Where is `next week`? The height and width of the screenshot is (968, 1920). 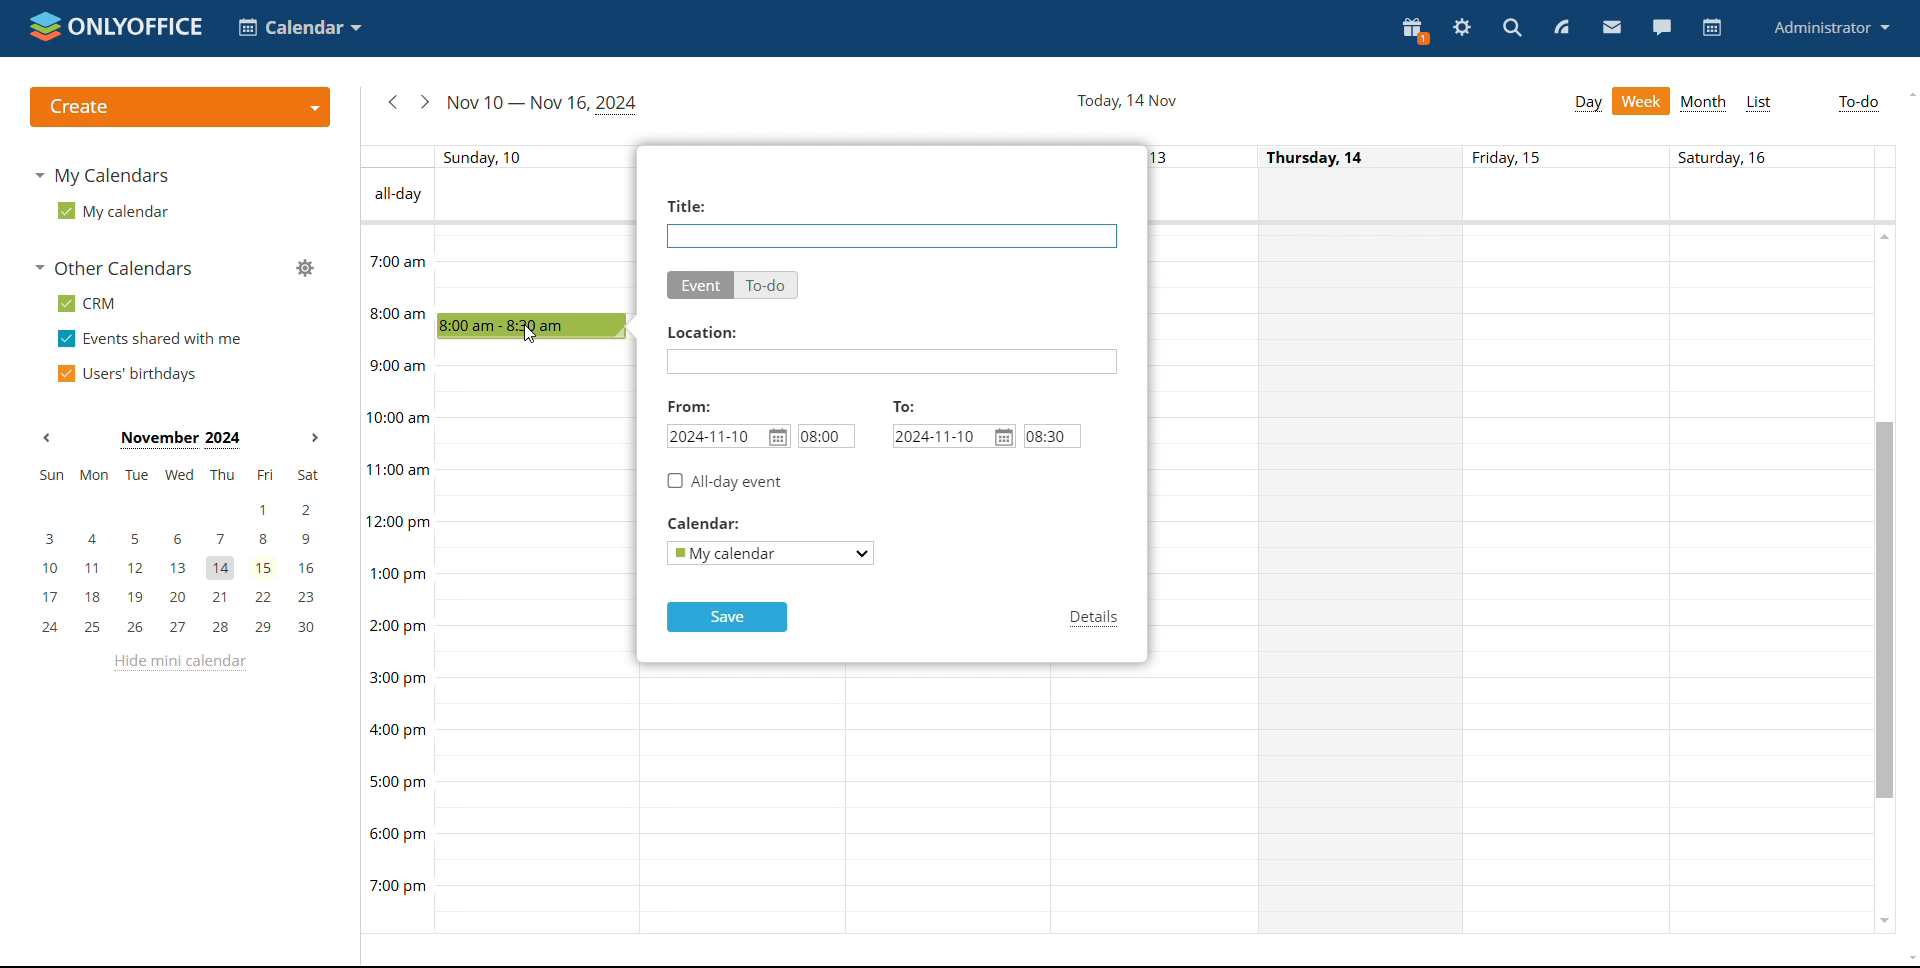 next week is located at coordinates (422, 102).